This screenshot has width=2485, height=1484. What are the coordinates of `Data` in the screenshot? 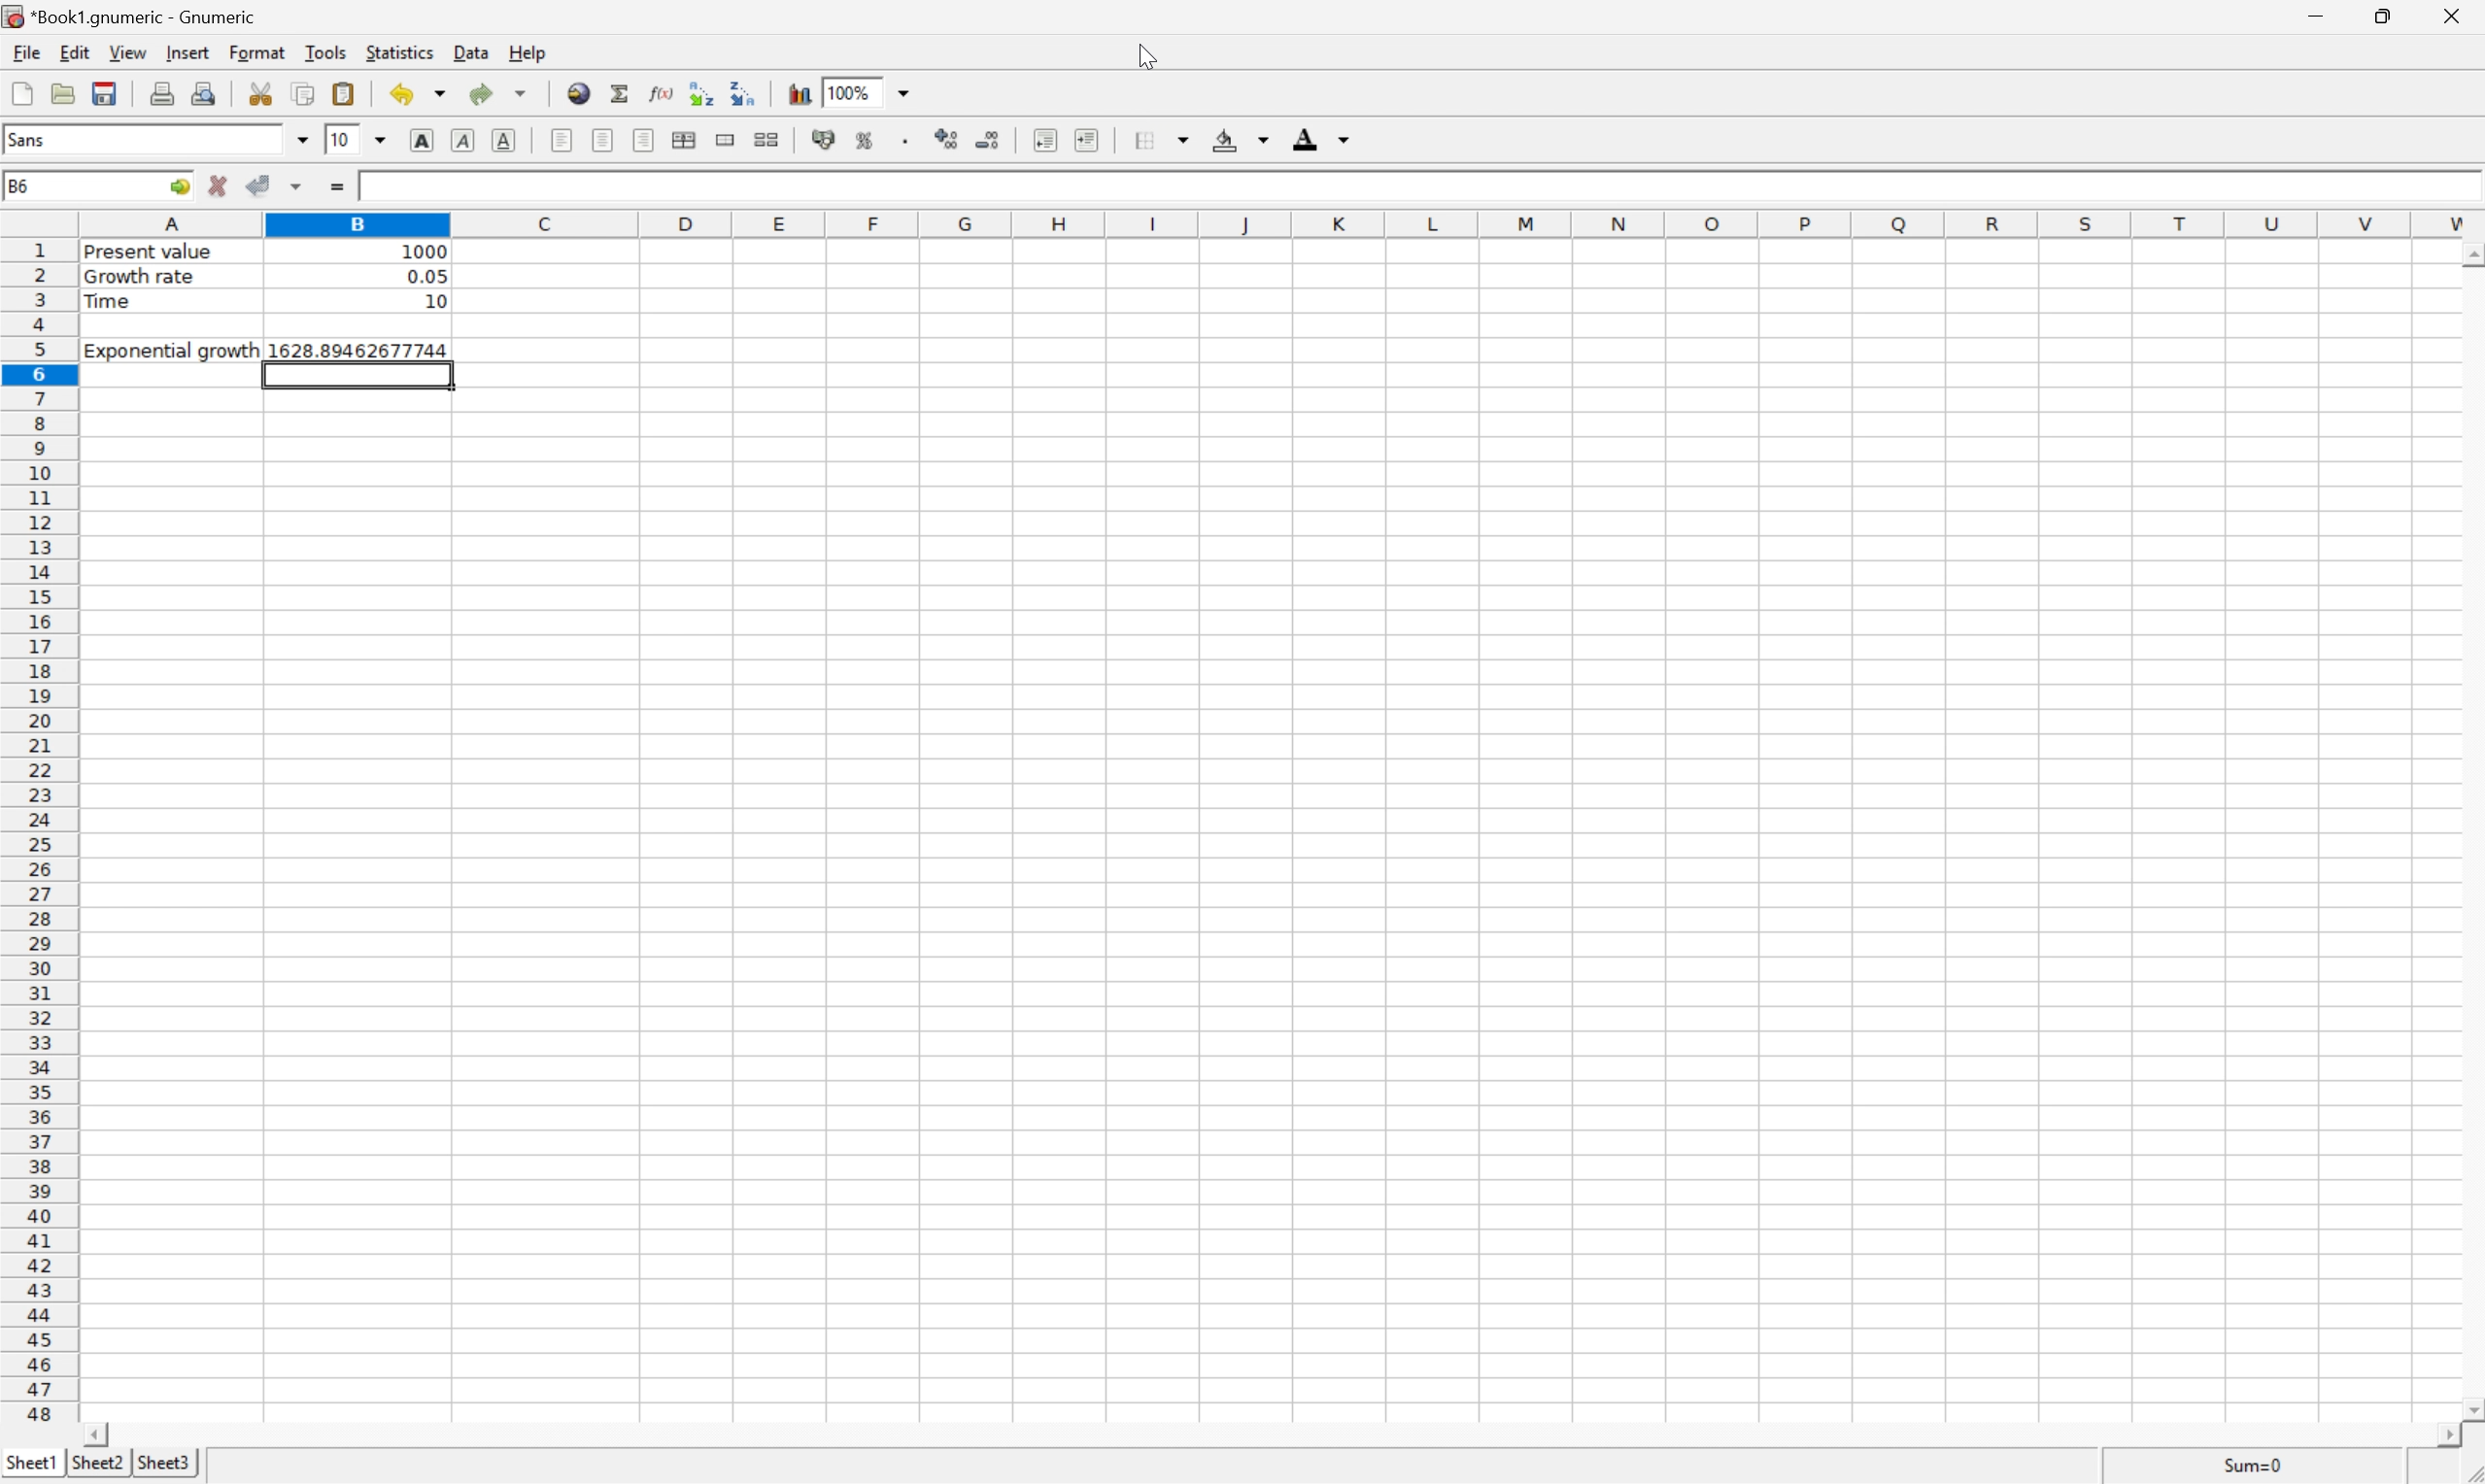 It's located at (471, 55).